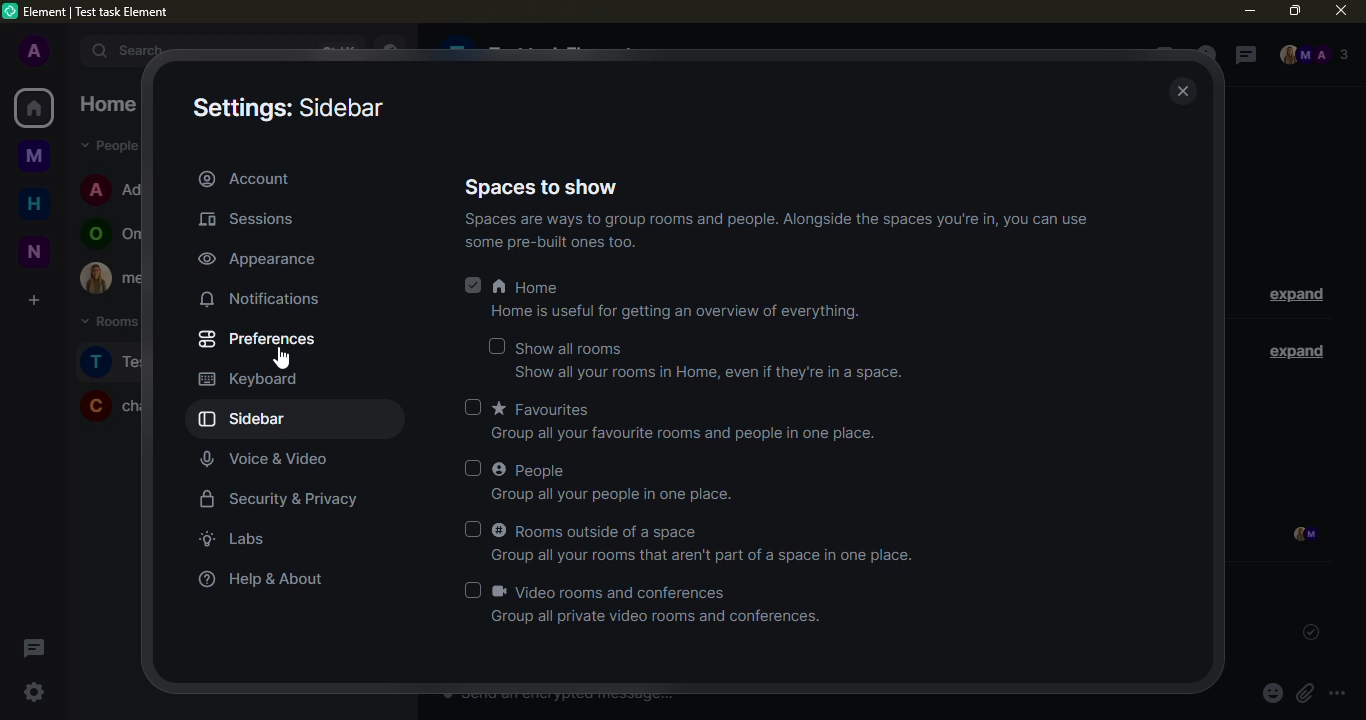 The image size is (1366, 720). What do you see at coordinates (32, 299) in the screenshot?
I see `create a space` at bounding box center [32, 299].